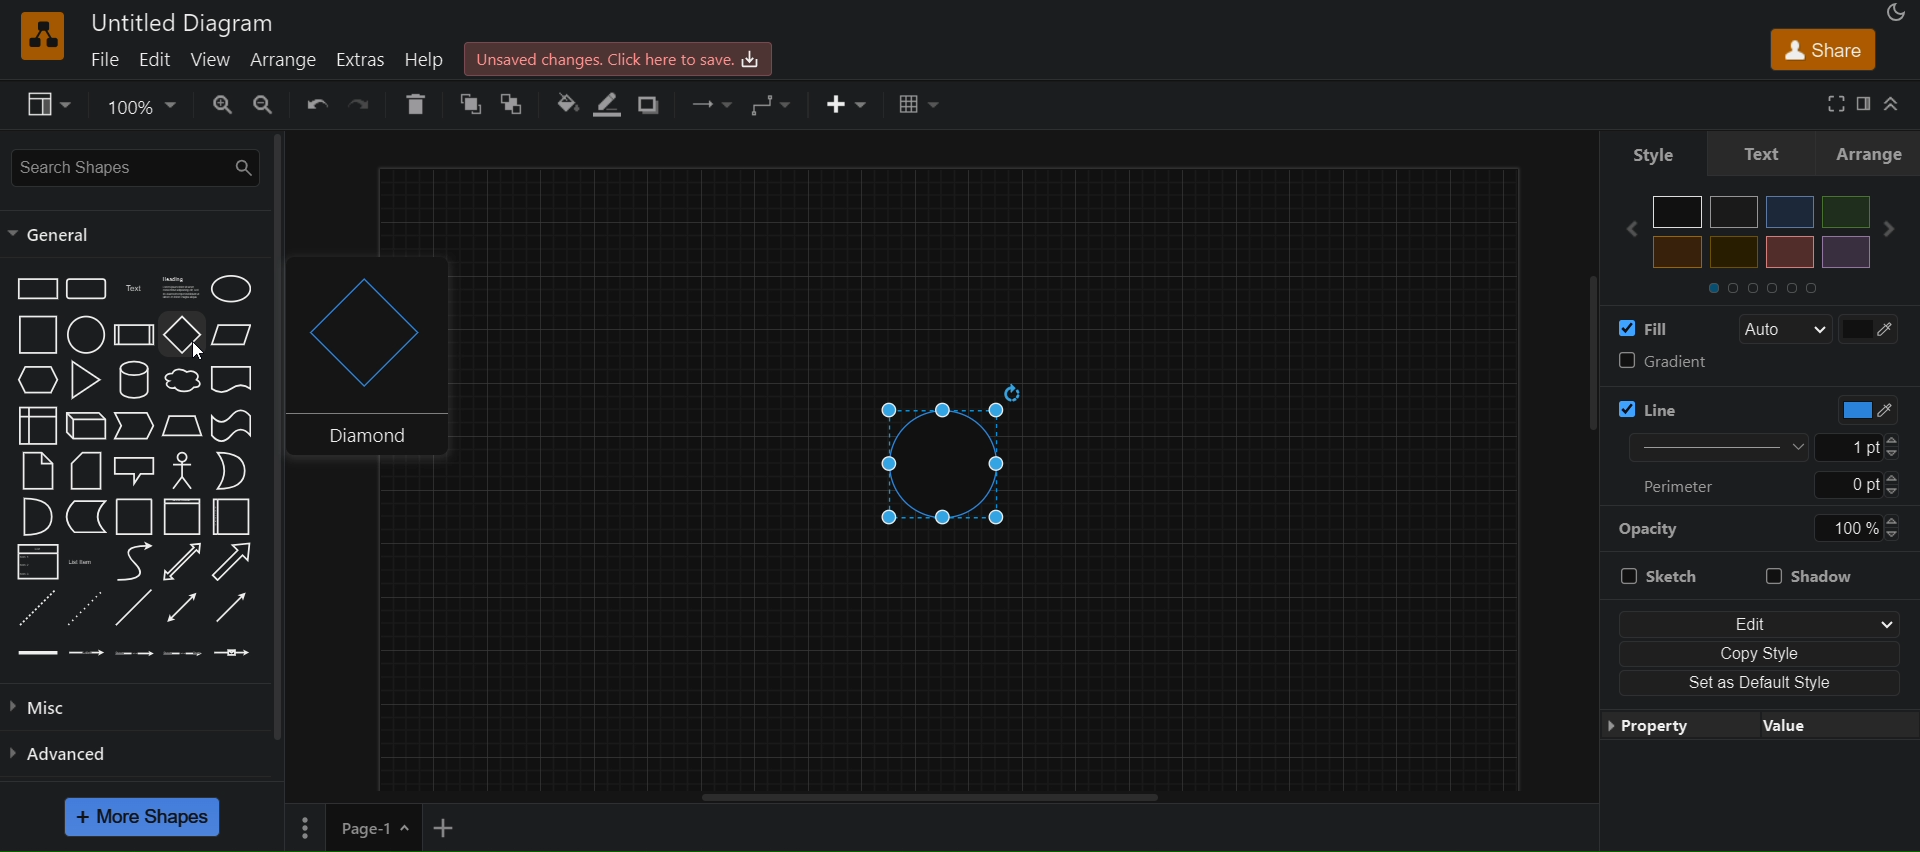 This screenshot has height=852, width=1920. Describe the element at coordinates (137, 380) in the screenshot. I see `cylinder` at that location.